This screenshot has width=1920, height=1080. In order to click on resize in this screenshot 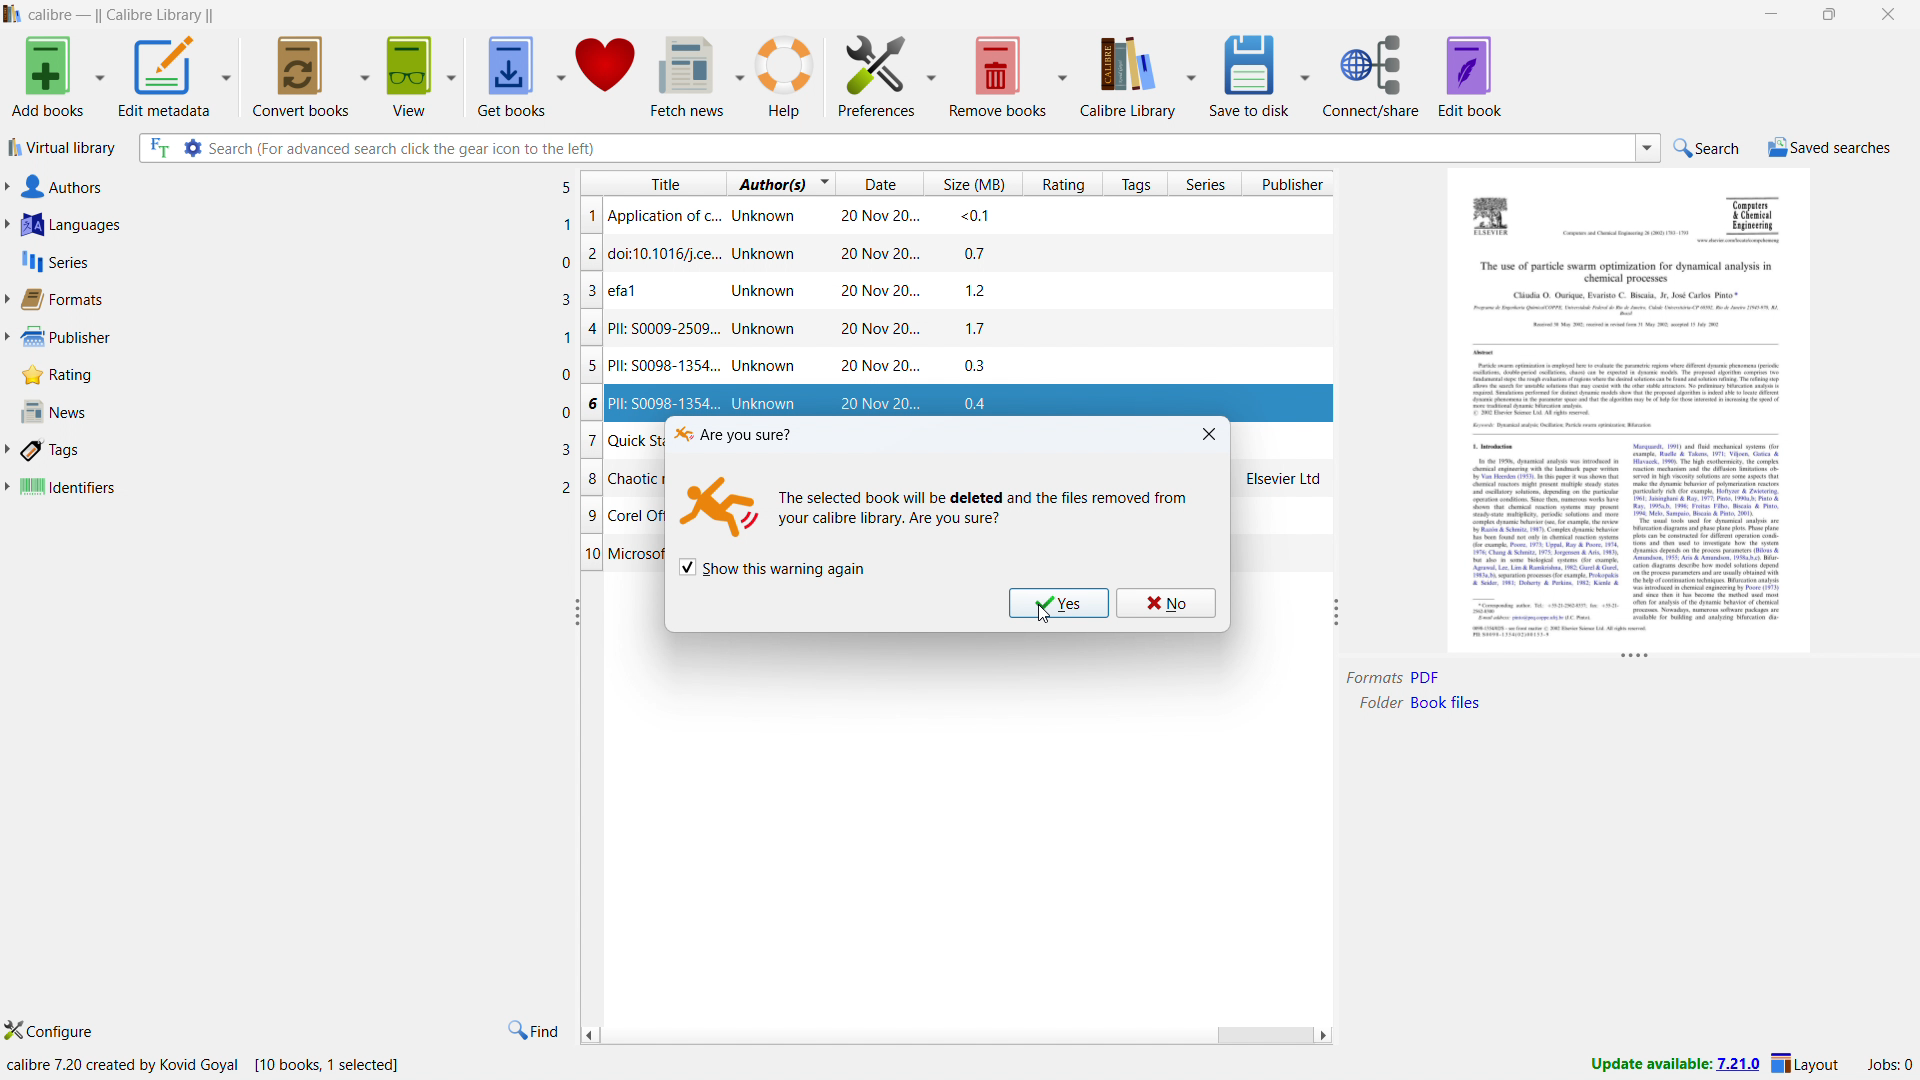, I will do `click(577, 612)`.